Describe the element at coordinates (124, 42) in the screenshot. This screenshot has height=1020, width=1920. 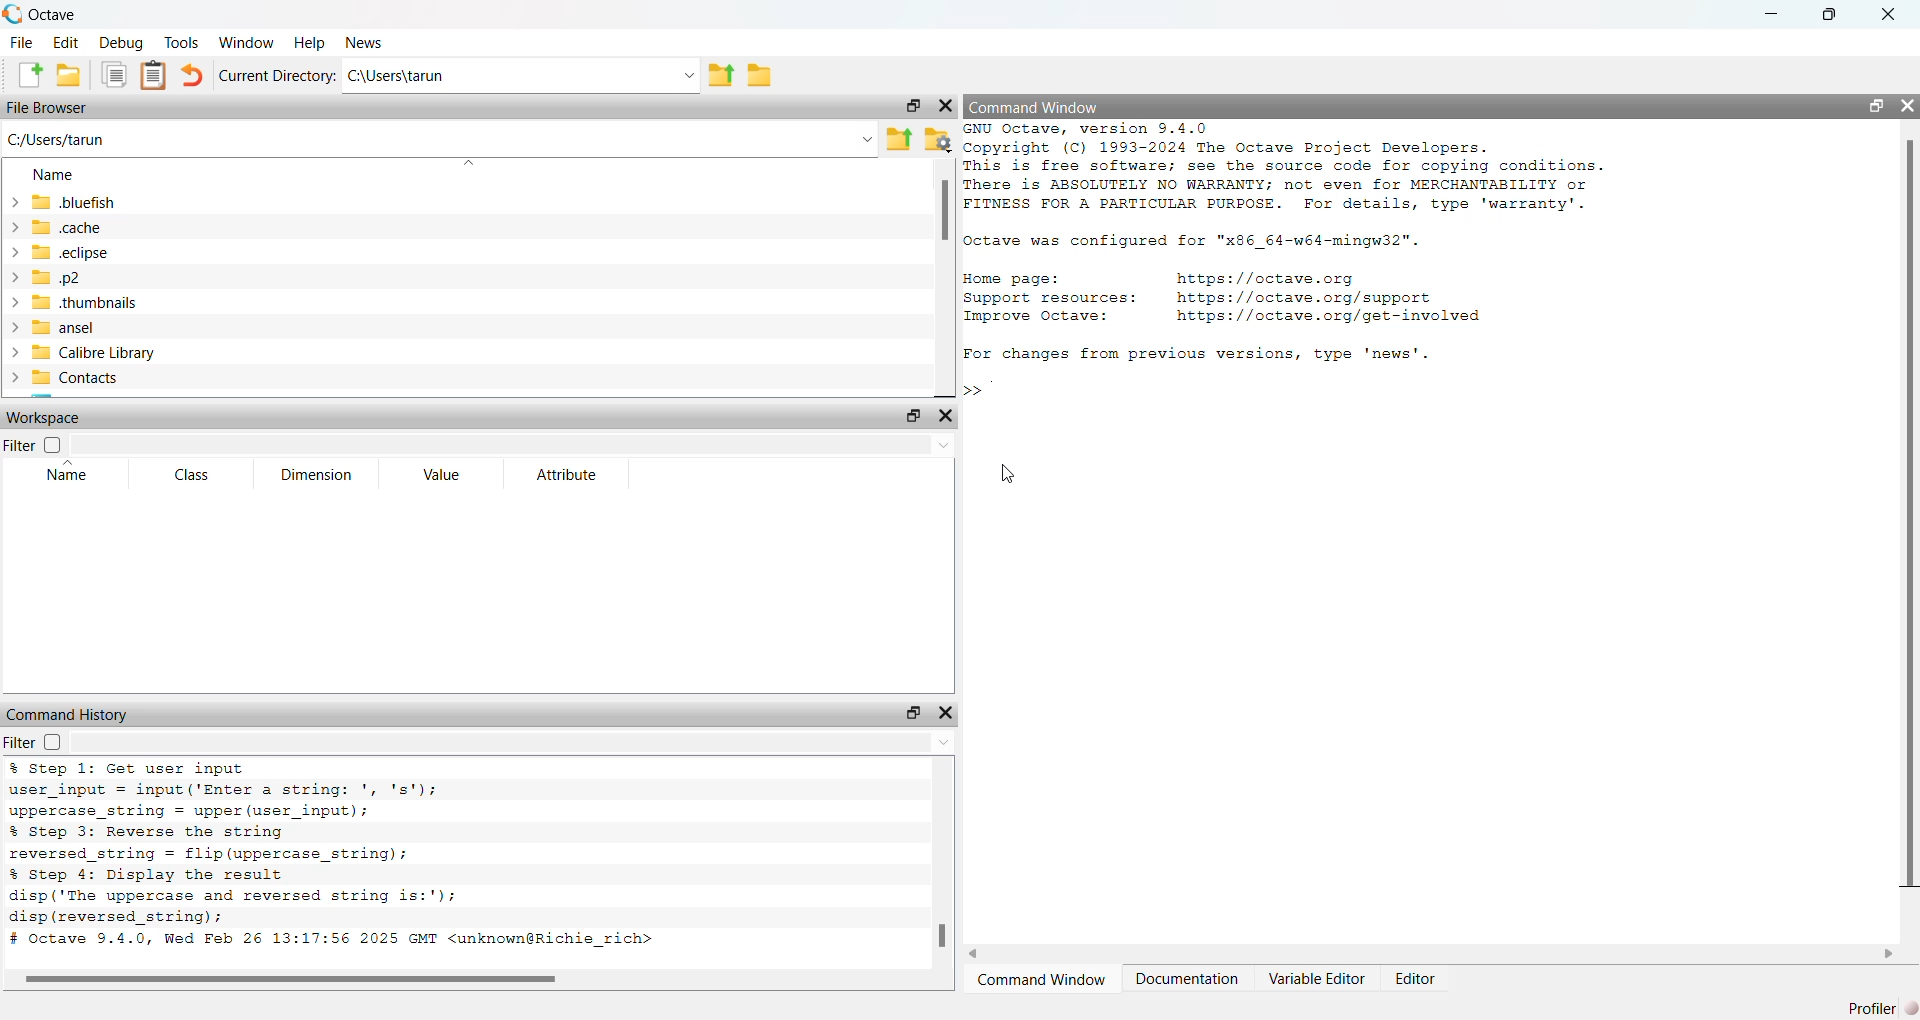
I see `debug` at that location.